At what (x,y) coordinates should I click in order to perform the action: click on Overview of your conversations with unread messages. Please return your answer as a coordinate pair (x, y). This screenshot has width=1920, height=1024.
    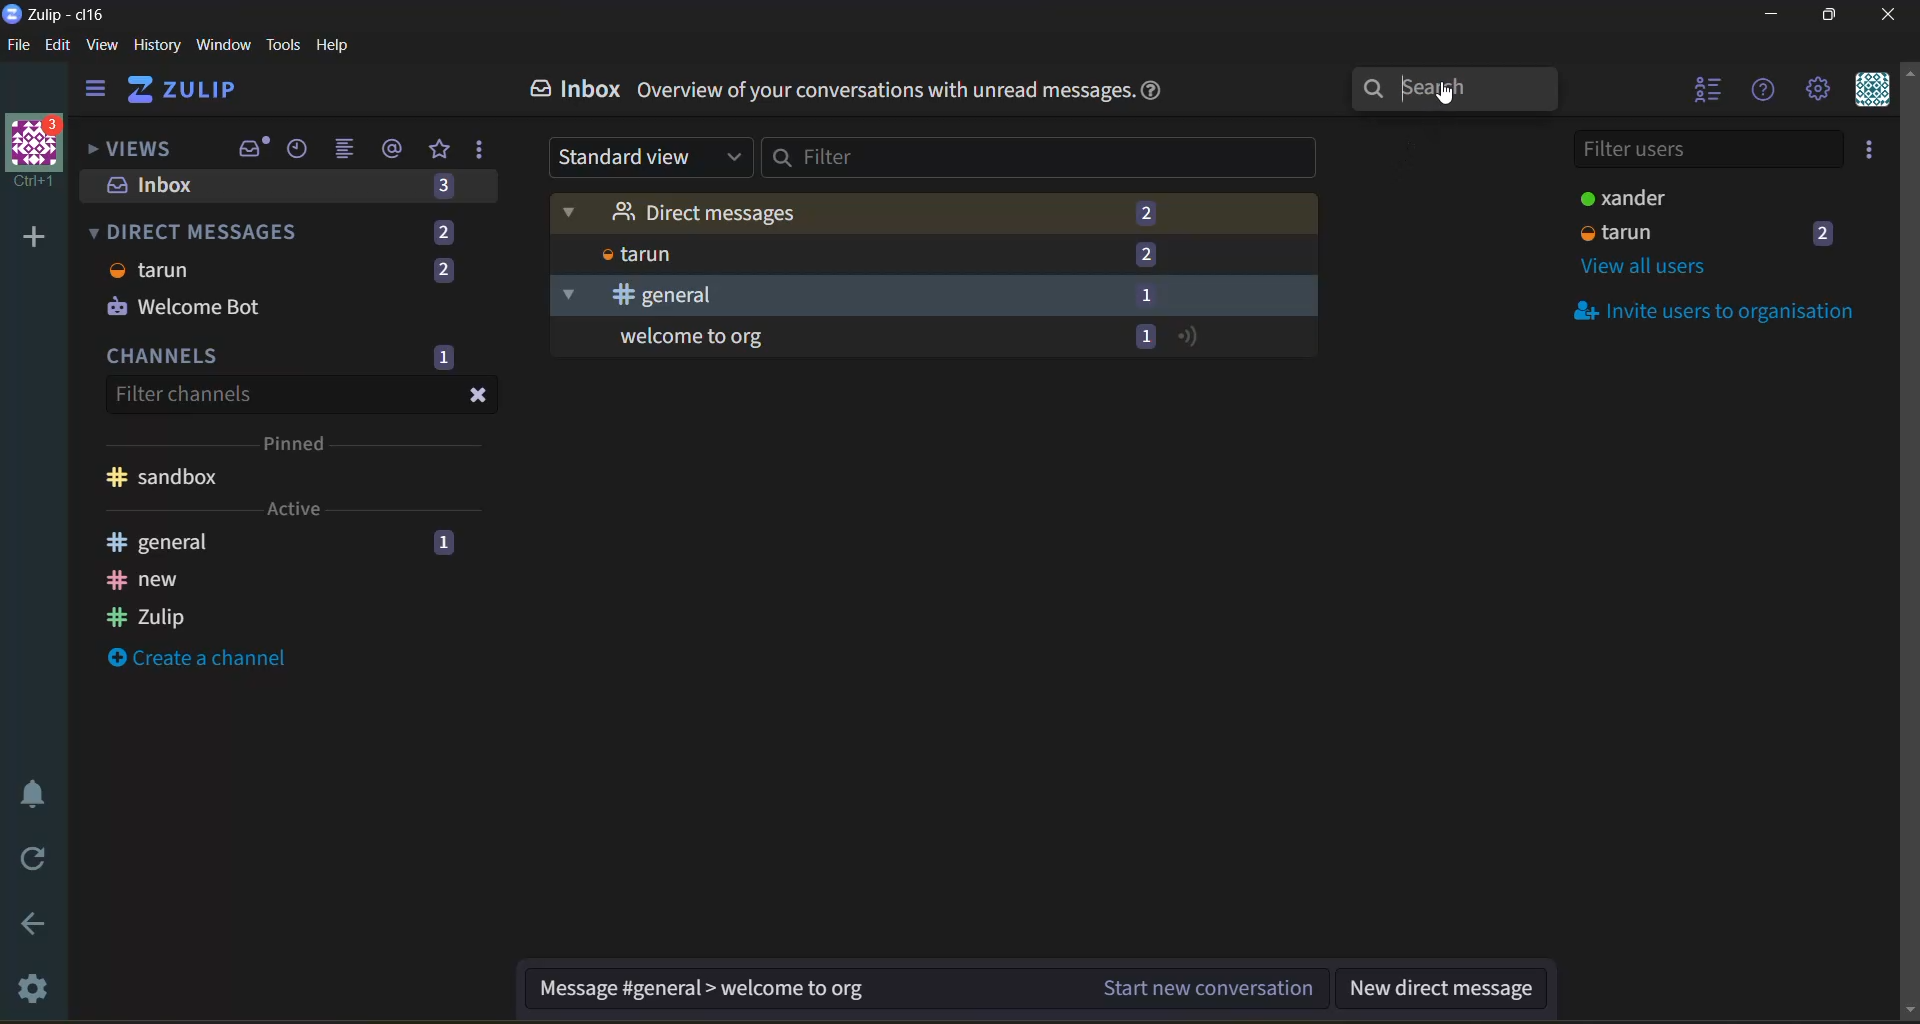
    Looking at the image, I should click on (885, 90).